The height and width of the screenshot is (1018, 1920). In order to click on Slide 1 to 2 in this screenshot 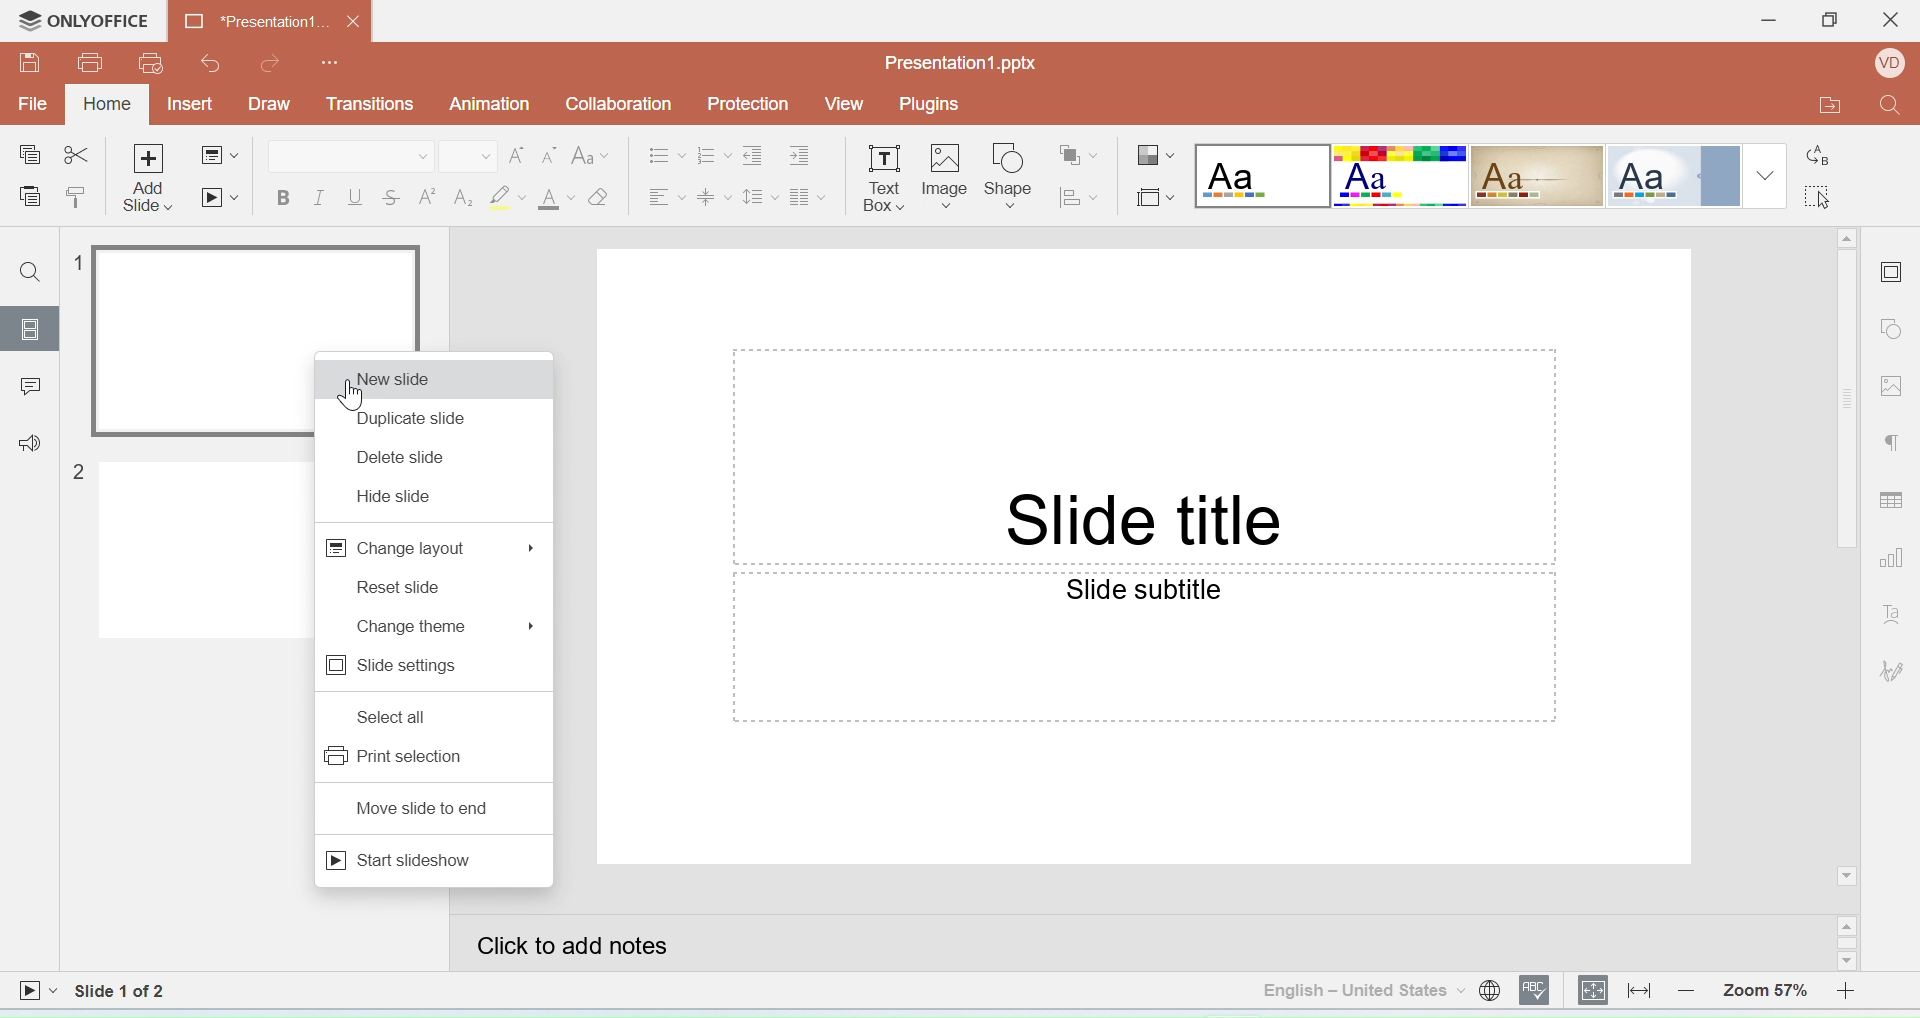, I will do `click(122, 991)`.